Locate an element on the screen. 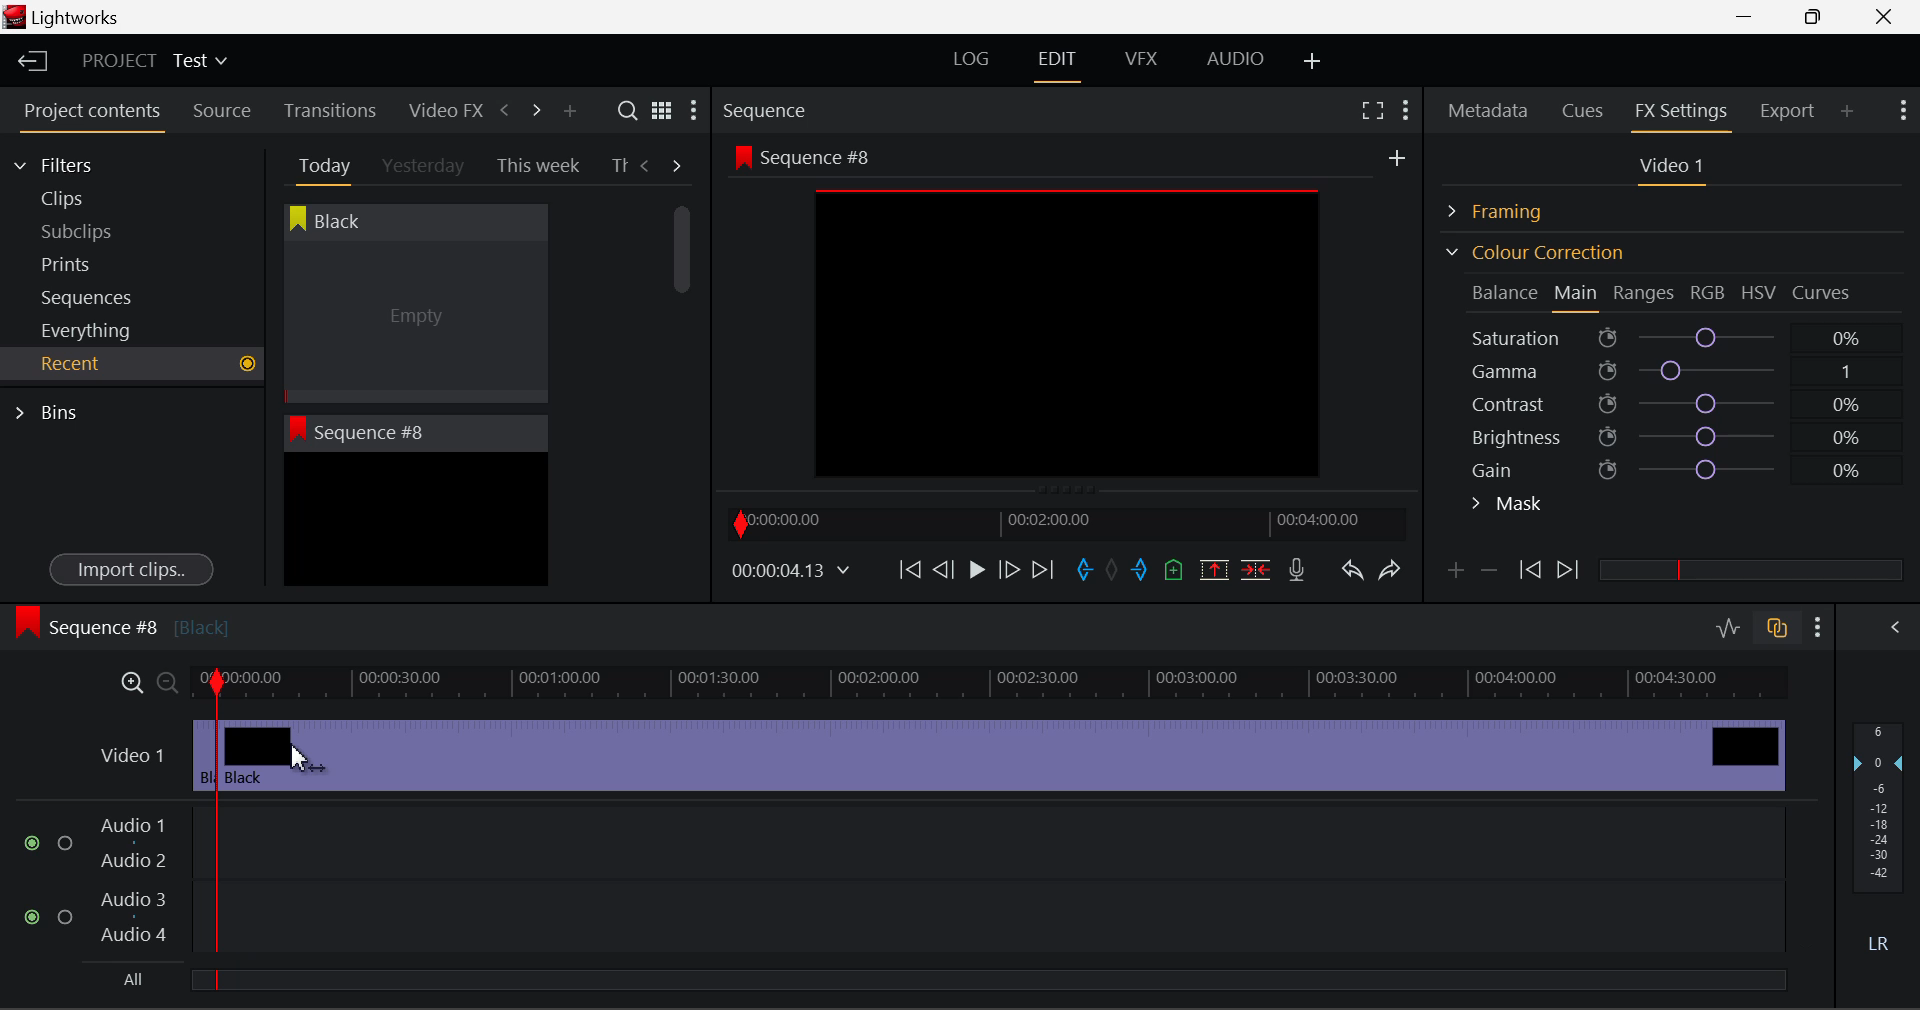 Image resolution: width=1920 pixels, height=1010 pixels. Cursor on Clip 2 Segment is located at coordinates (1003, 757).